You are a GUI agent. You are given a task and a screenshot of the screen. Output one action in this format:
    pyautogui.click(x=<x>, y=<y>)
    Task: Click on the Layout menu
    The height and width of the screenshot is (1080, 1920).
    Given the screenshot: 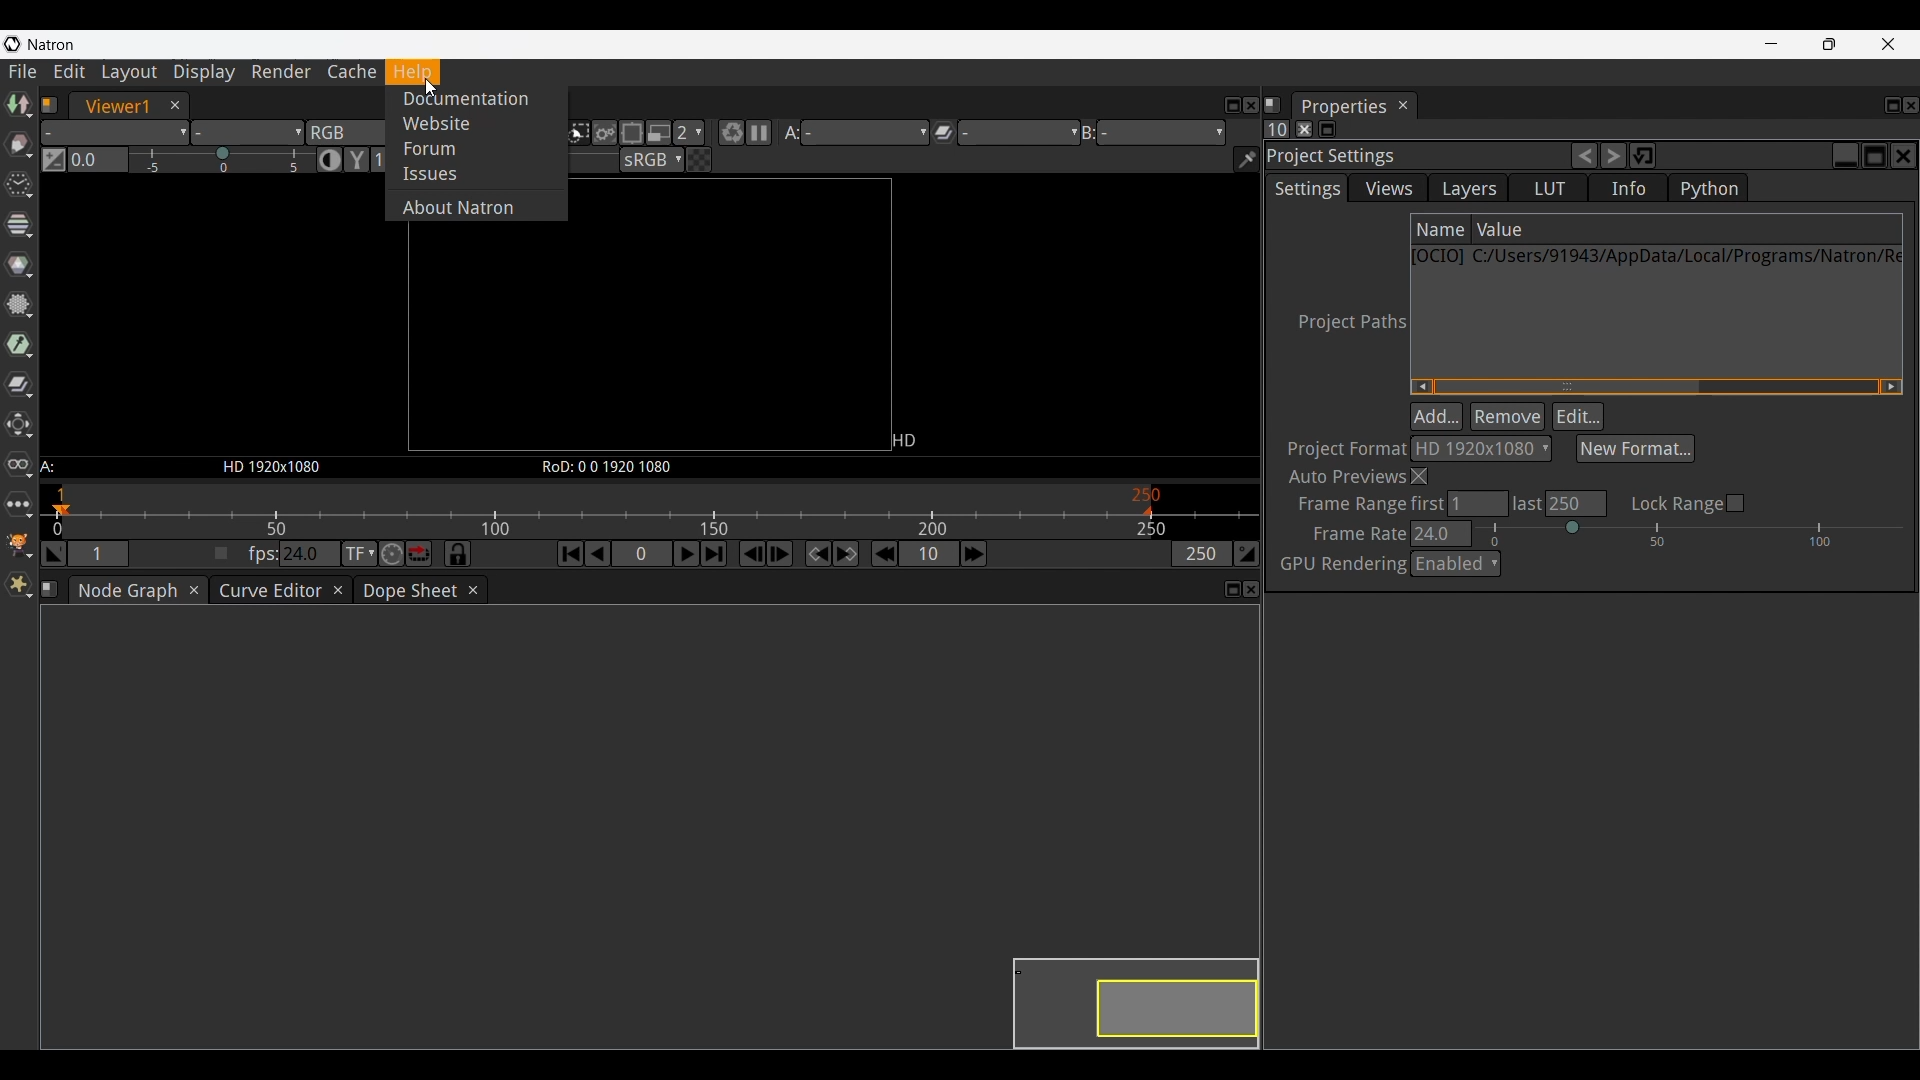 What is the action you would take?
    pyautogui.click(x=129, y=72)
    